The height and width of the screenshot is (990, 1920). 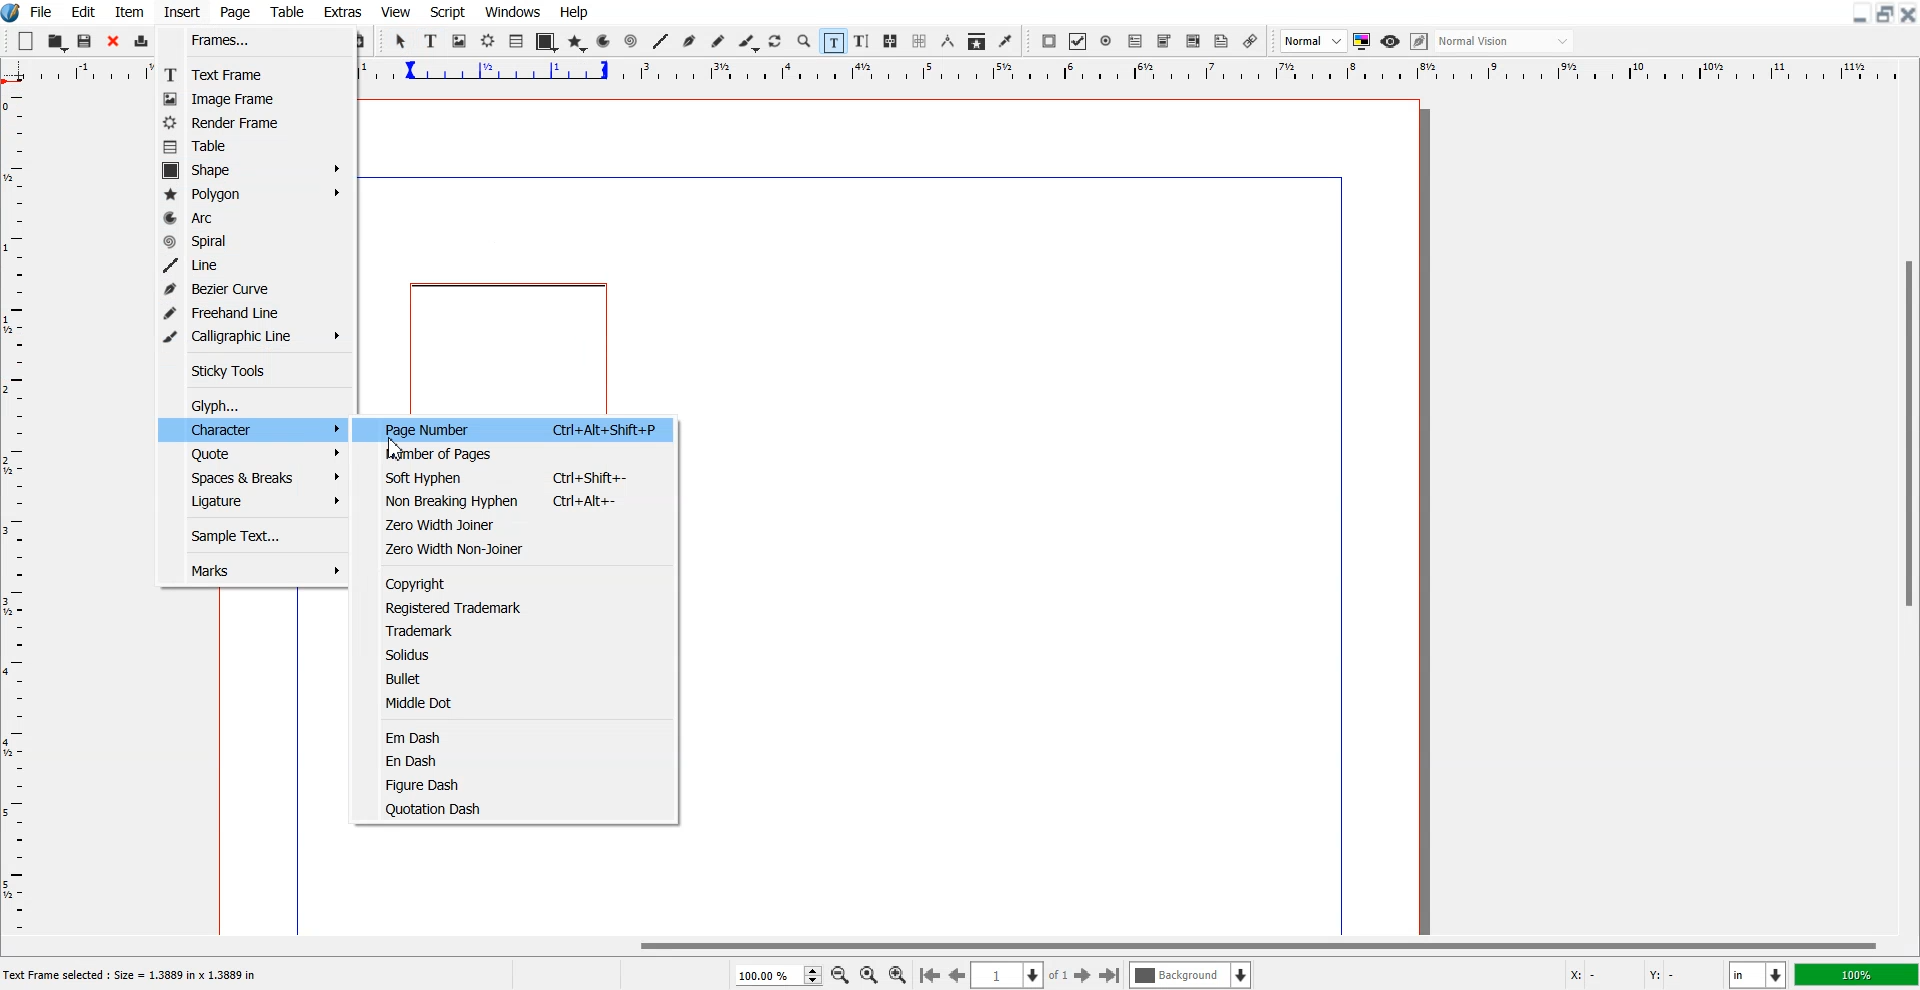 I want to click on Text Frame, so click(x=247, y=74).